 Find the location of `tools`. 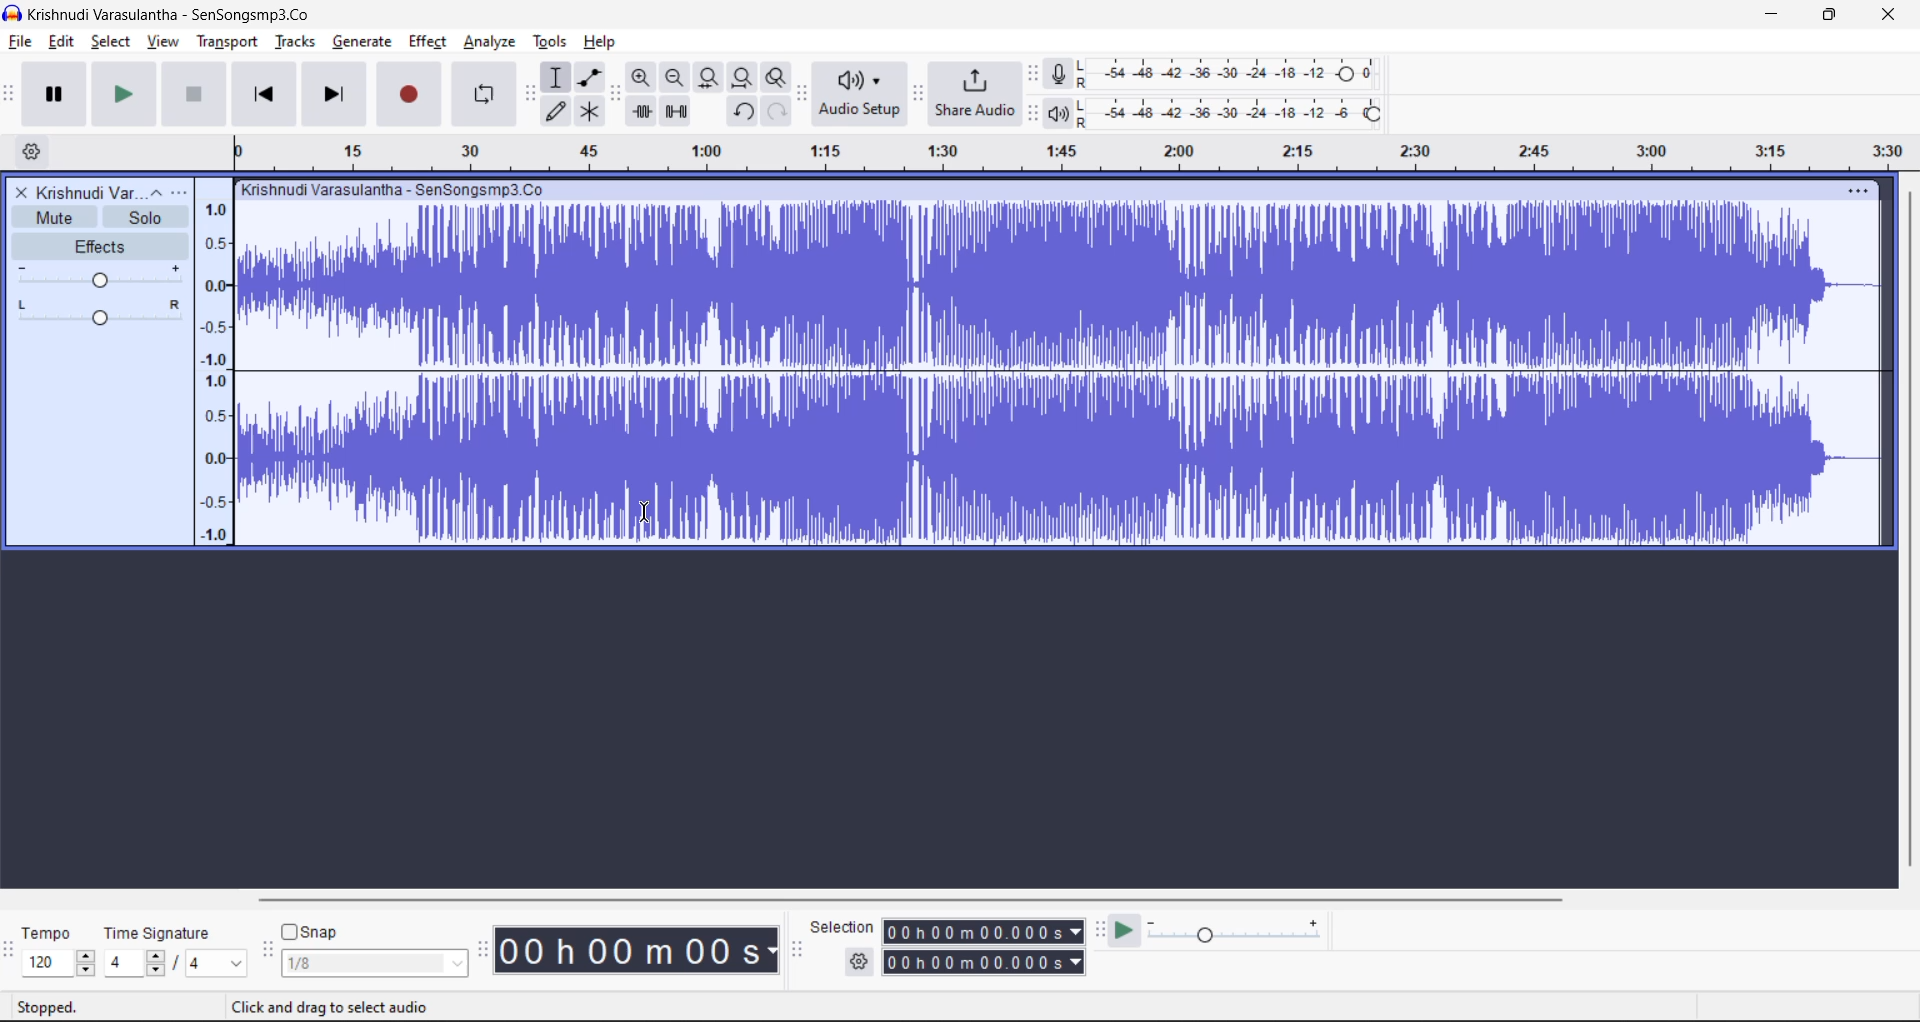

tools is located at coordinates (553, 42).